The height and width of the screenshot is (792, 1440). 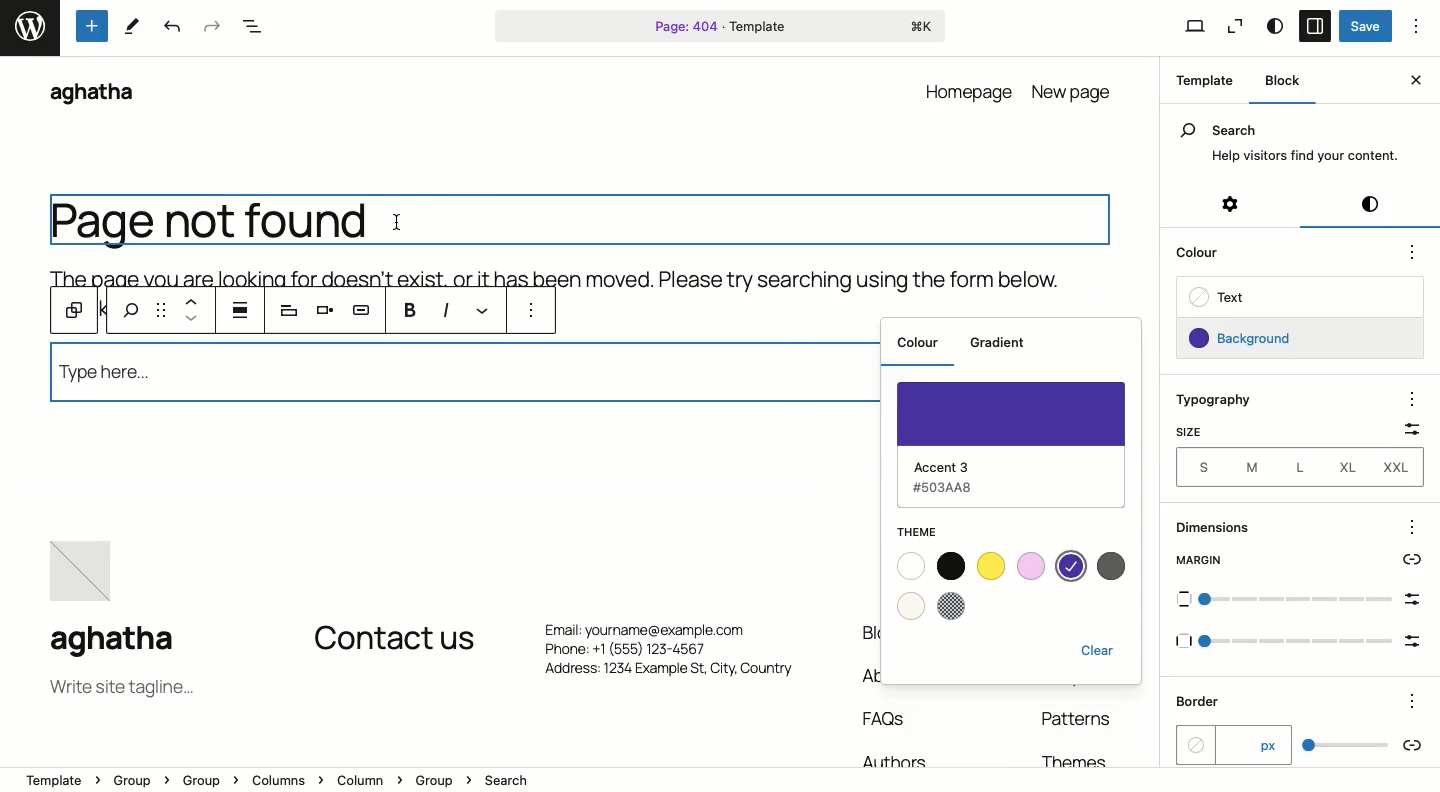 I want to click on px, so click(x=1232, y=744).